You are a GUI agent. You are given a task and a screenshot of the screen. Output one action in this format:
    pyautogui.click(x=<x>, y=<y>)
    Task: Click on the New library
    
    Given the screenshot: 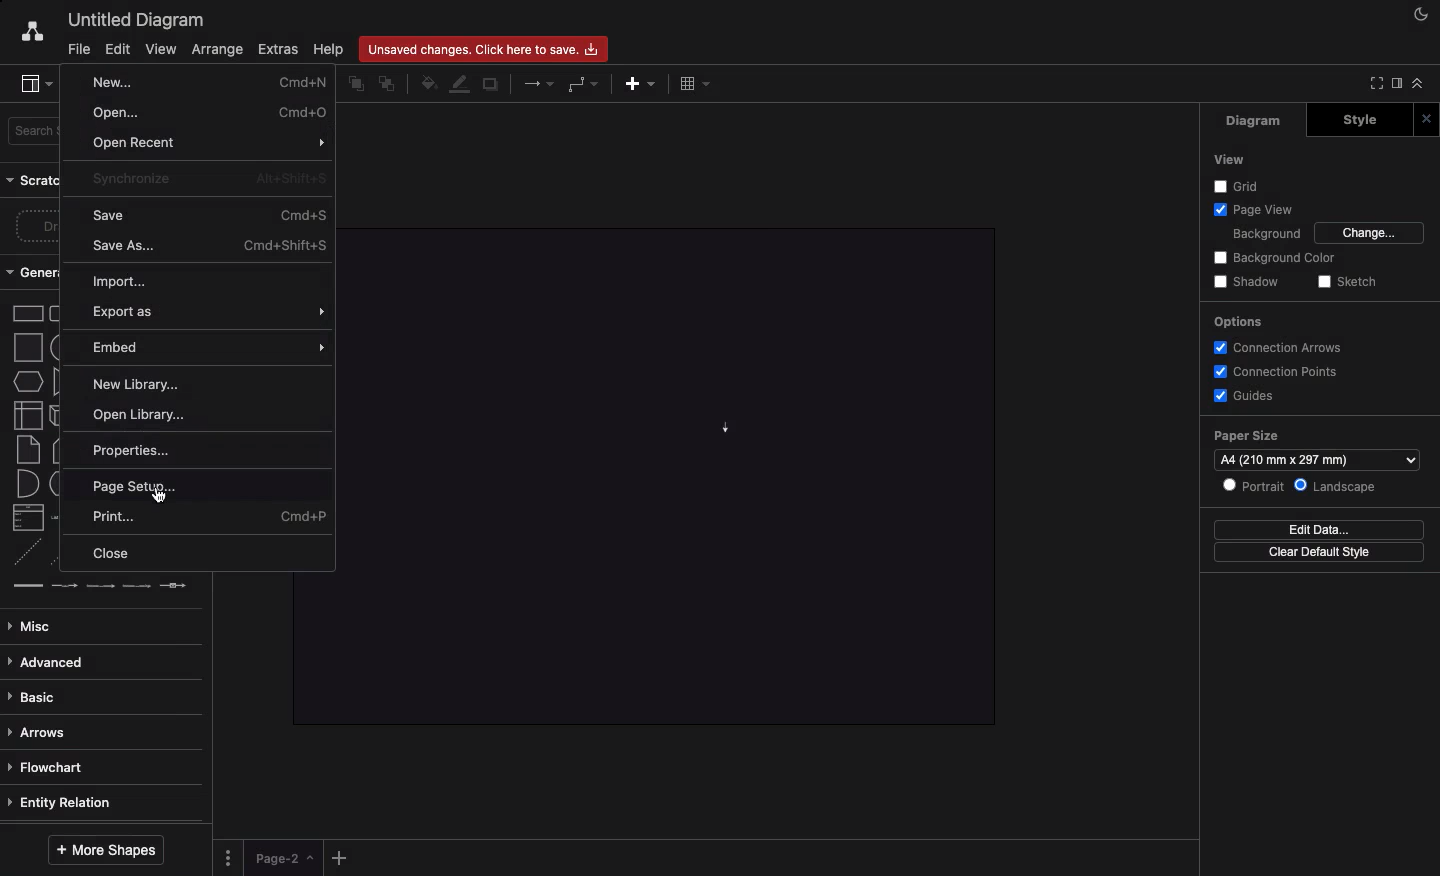 What is the action you would take?
    pyautogui.click(x=135, y=384)
    